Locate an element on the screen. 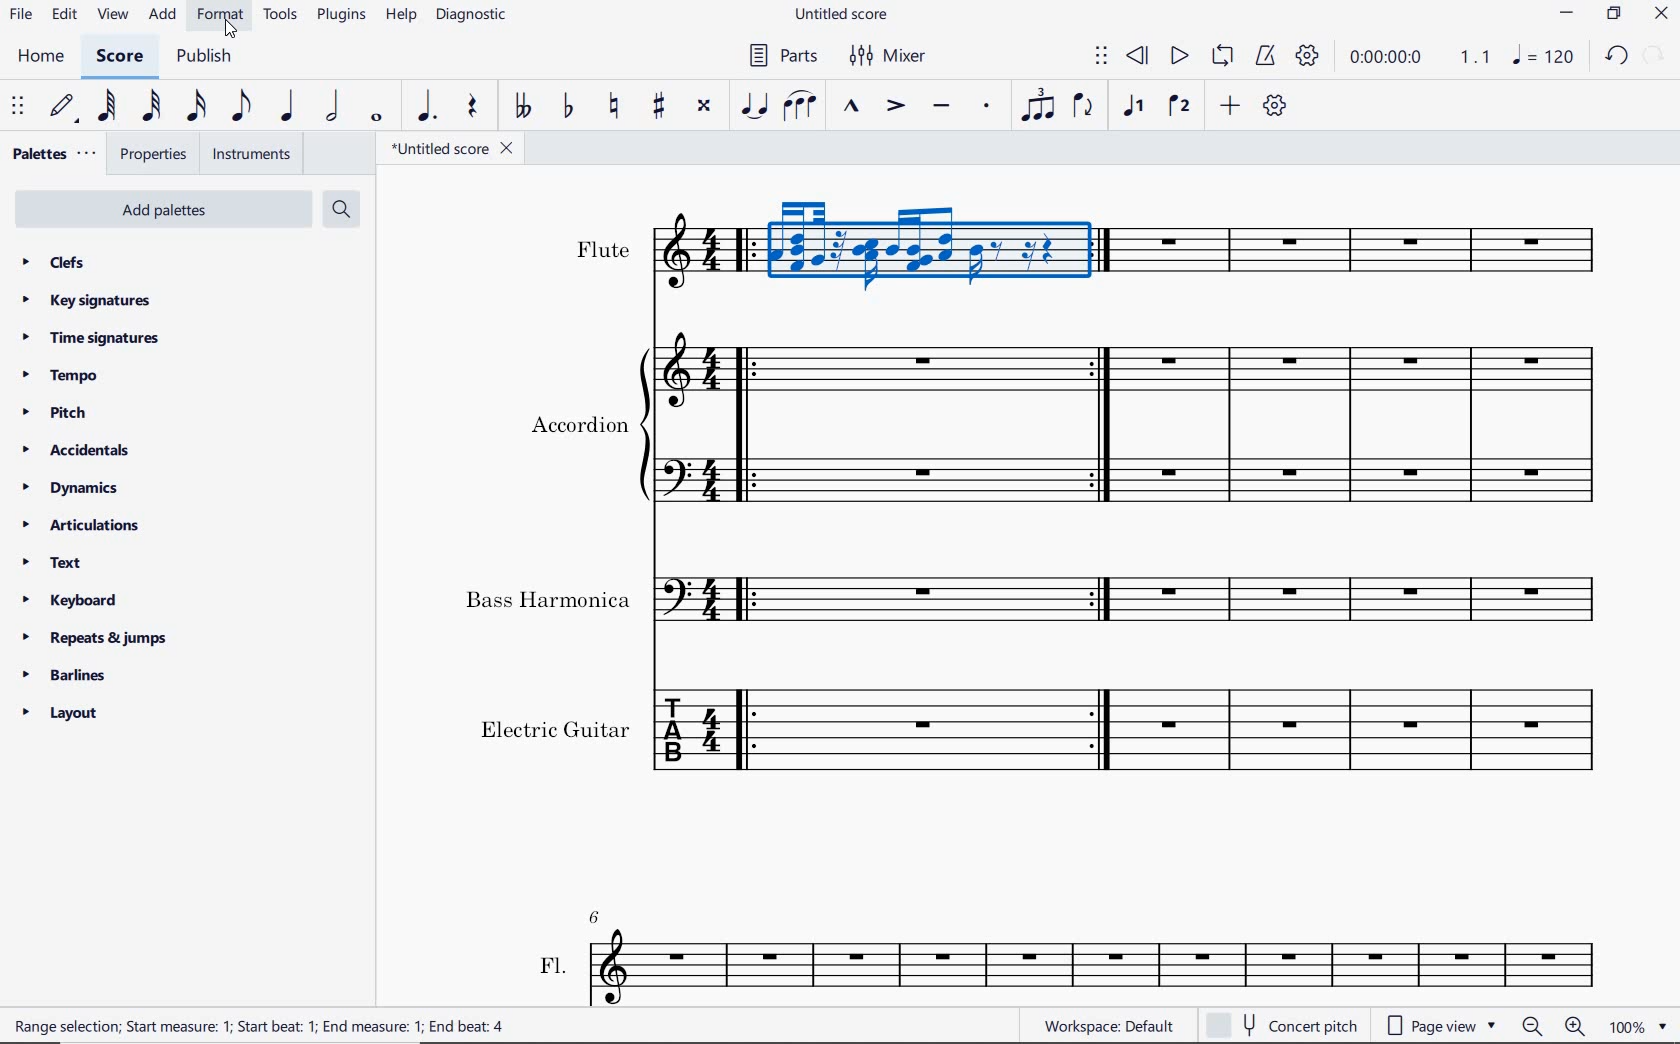 Image resolution: width=1680 pixels, height=1044 pixels. time signatures is located at coordinates (93, 342).